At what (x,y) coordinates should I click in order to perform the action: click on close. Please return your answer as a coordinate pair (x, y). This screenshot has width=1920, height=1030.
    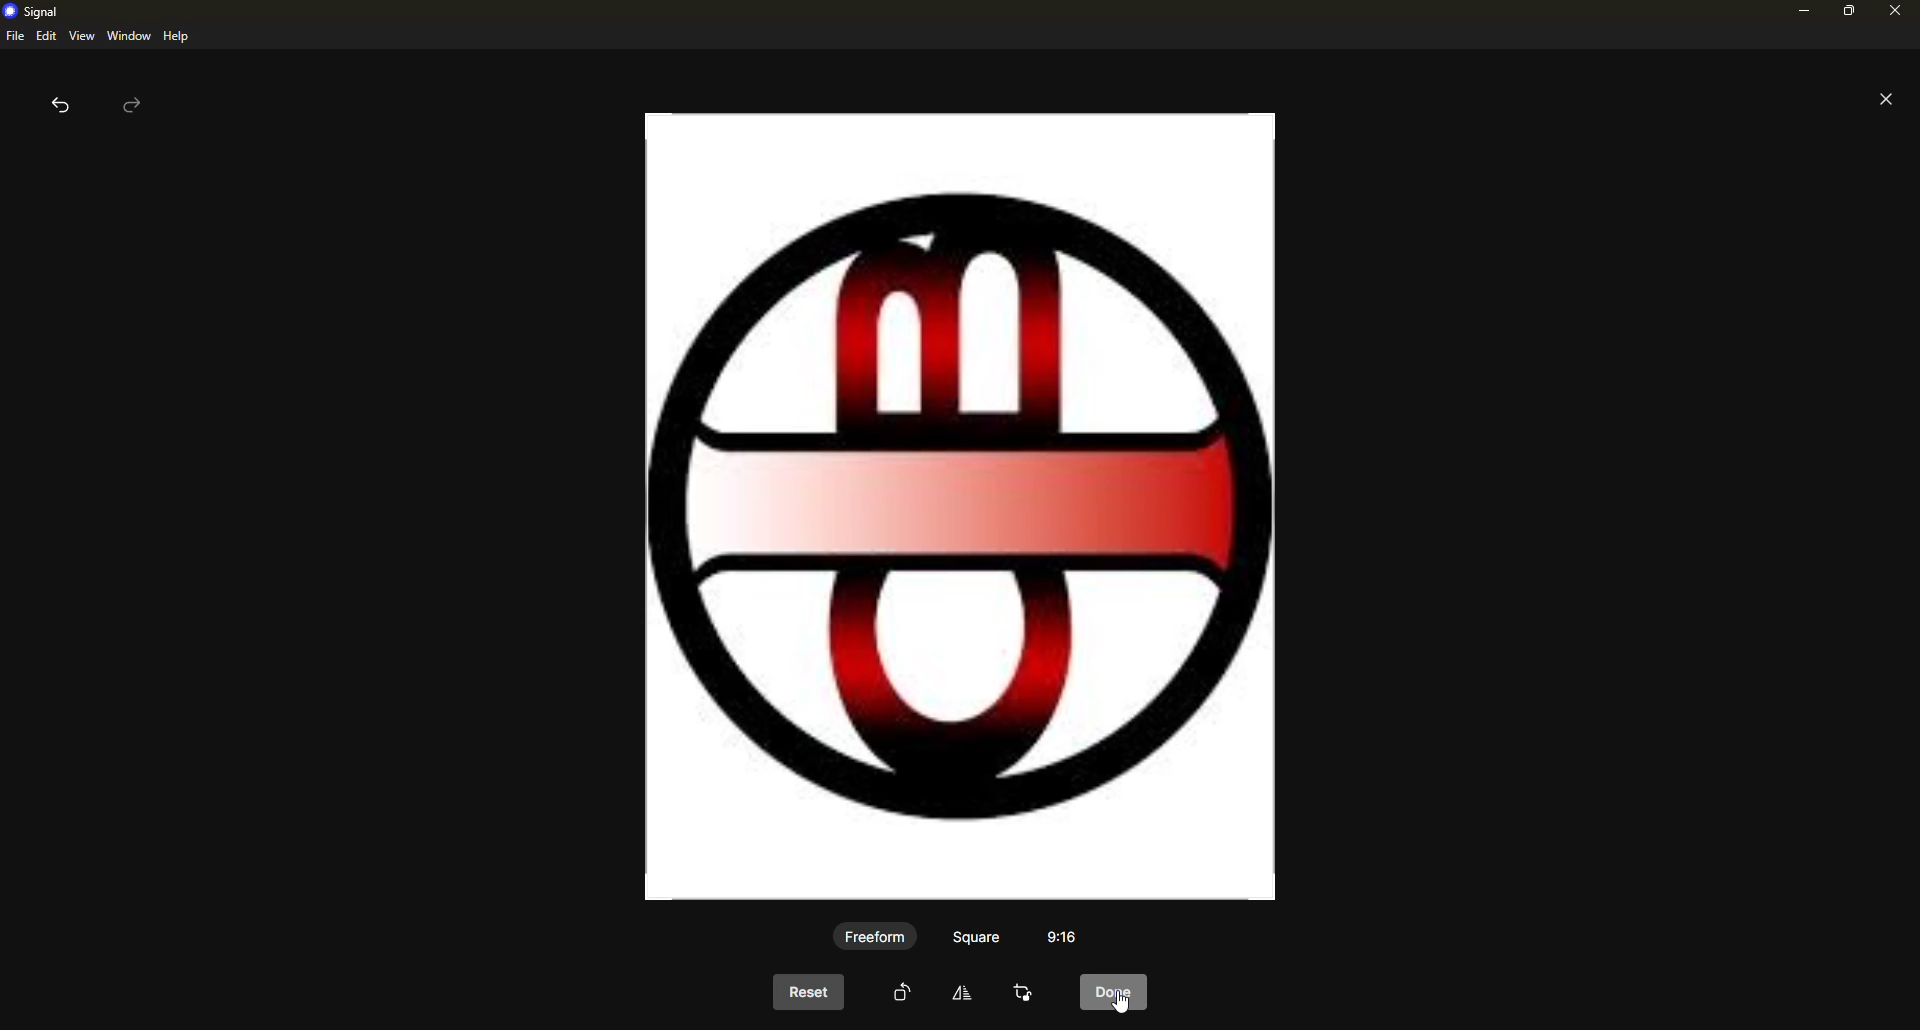
    Looking at the image, I should click on (1881, 97).